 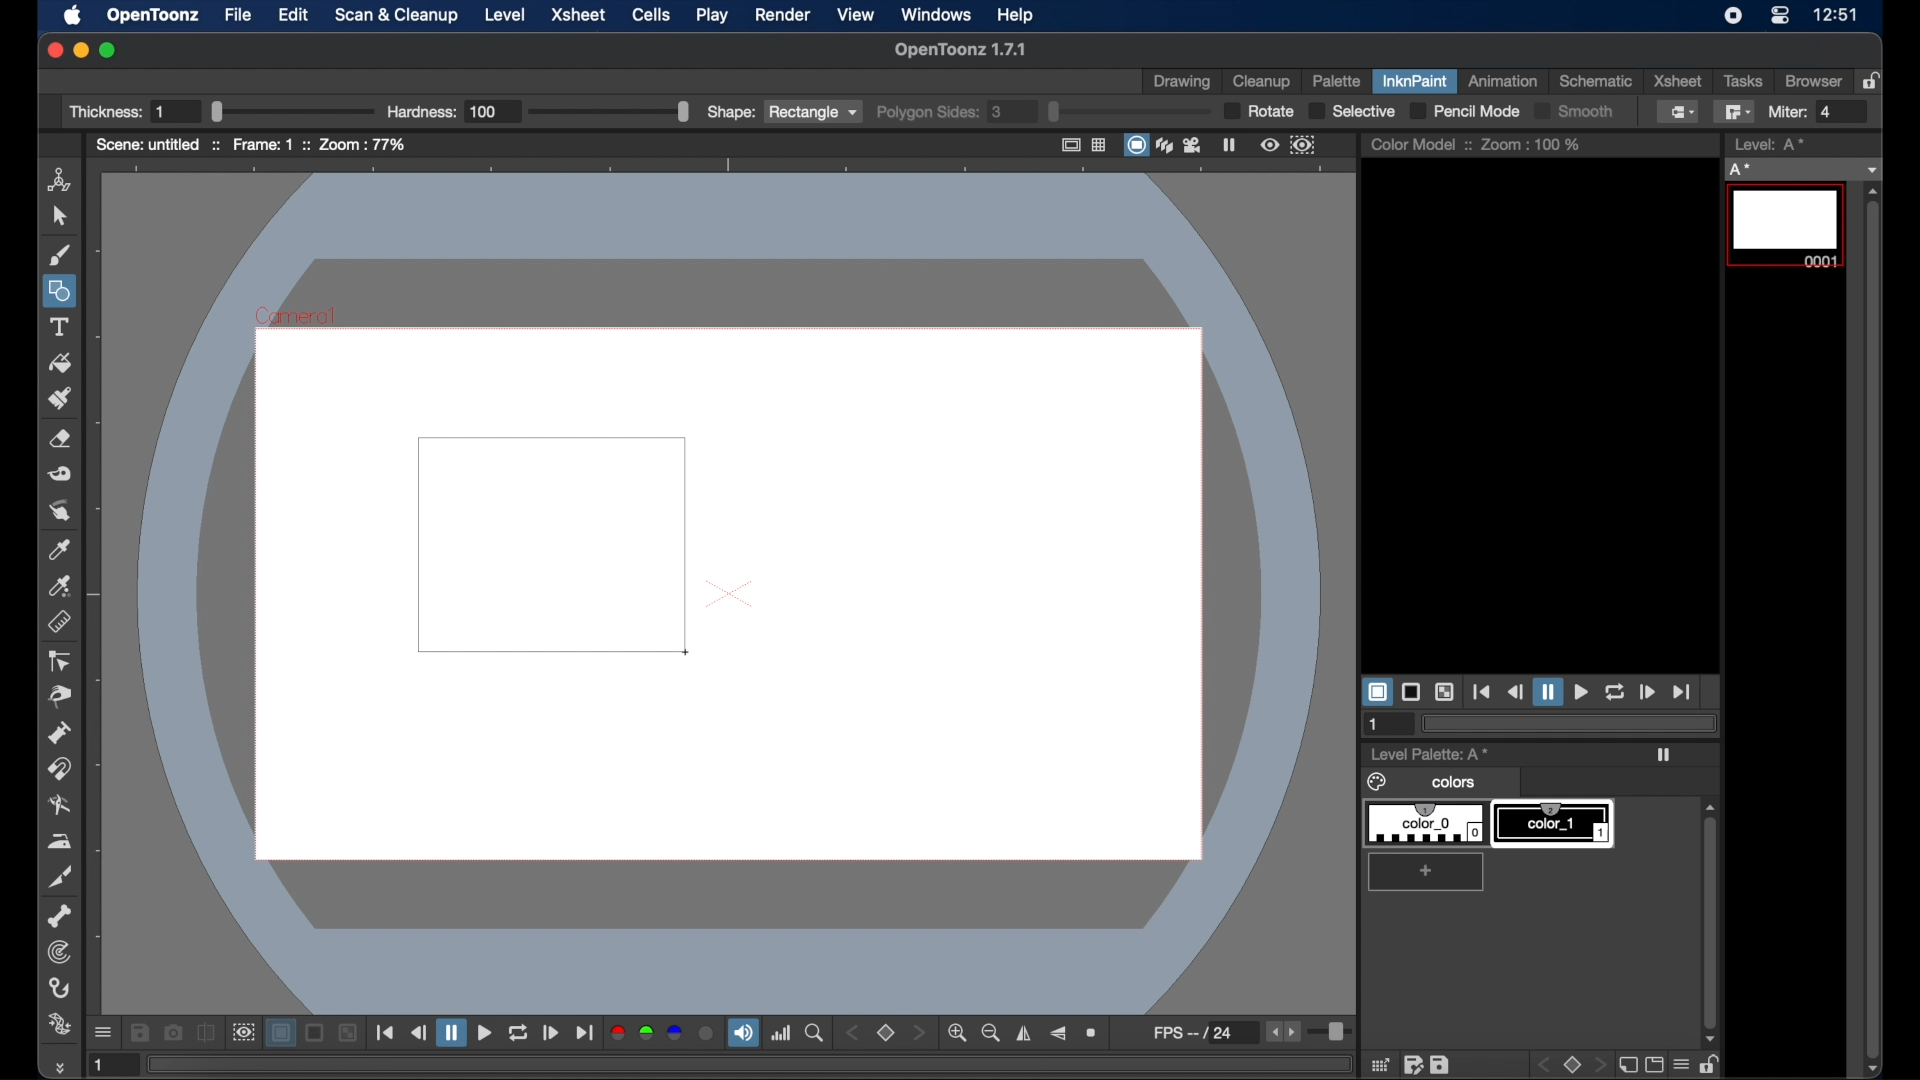 What do you see at coordinates (172, 1031) in the screenshot?
I see `snapshot` at bounding box center [172, 1031].